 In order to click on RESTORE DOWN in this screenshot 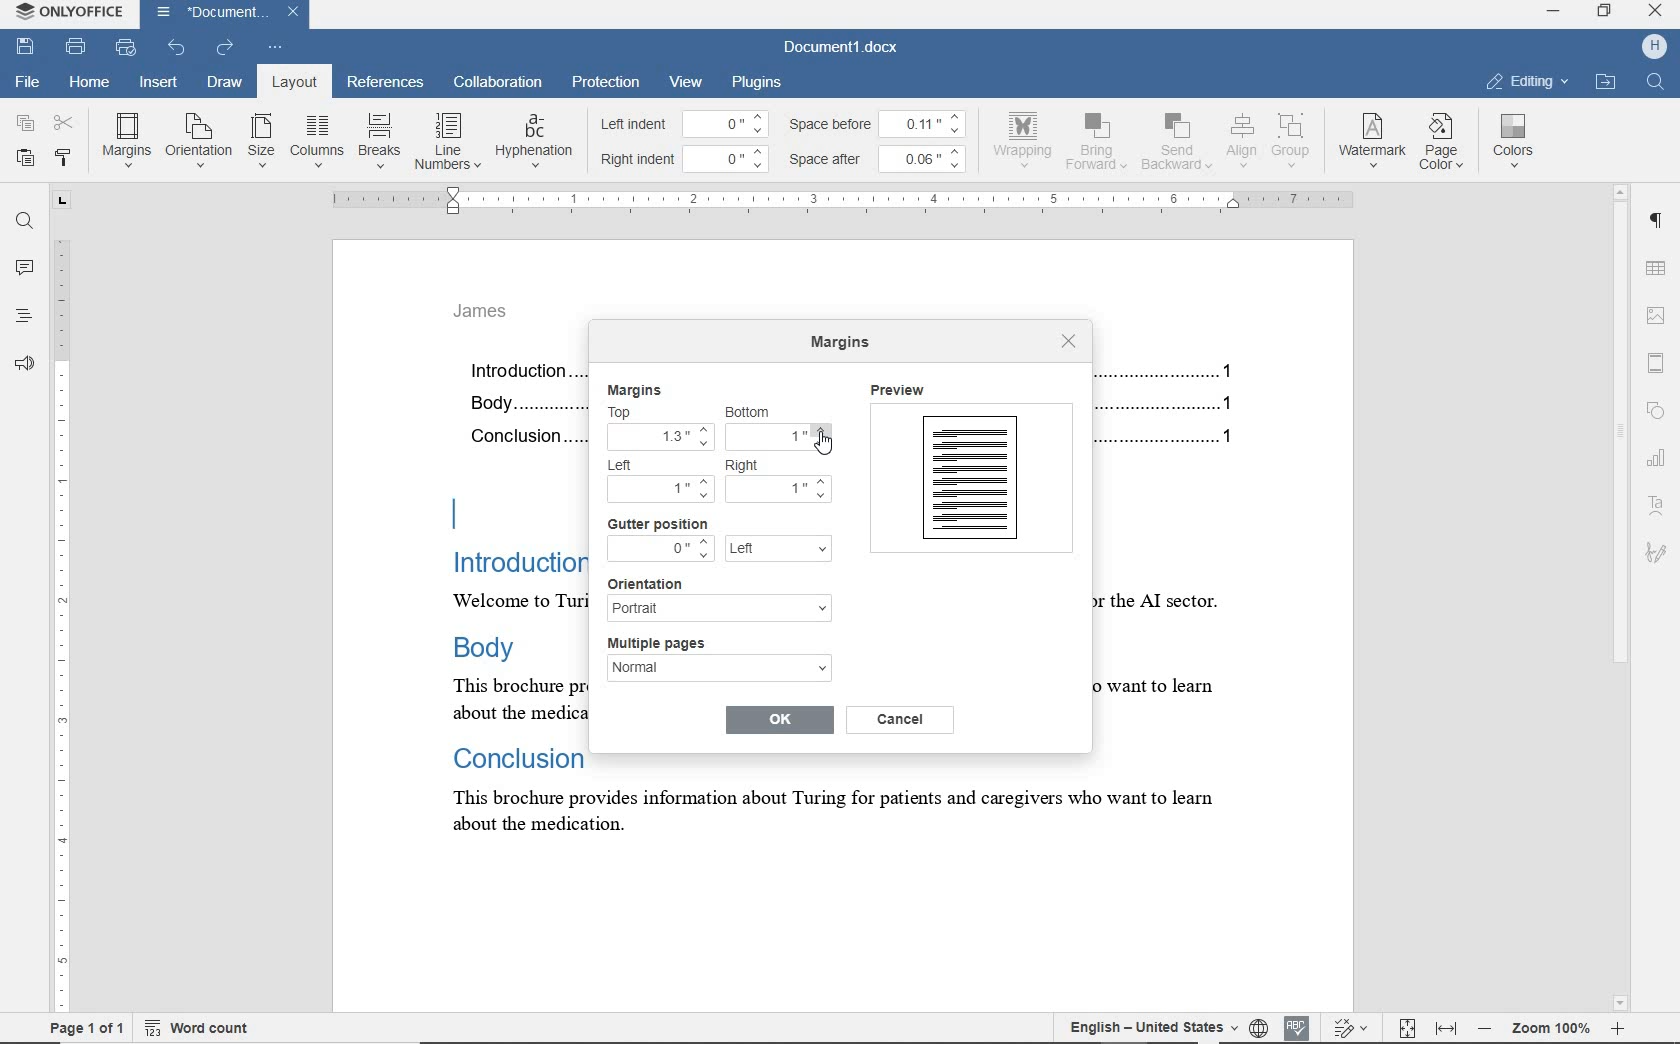, I will do `click(1608, 13)`.